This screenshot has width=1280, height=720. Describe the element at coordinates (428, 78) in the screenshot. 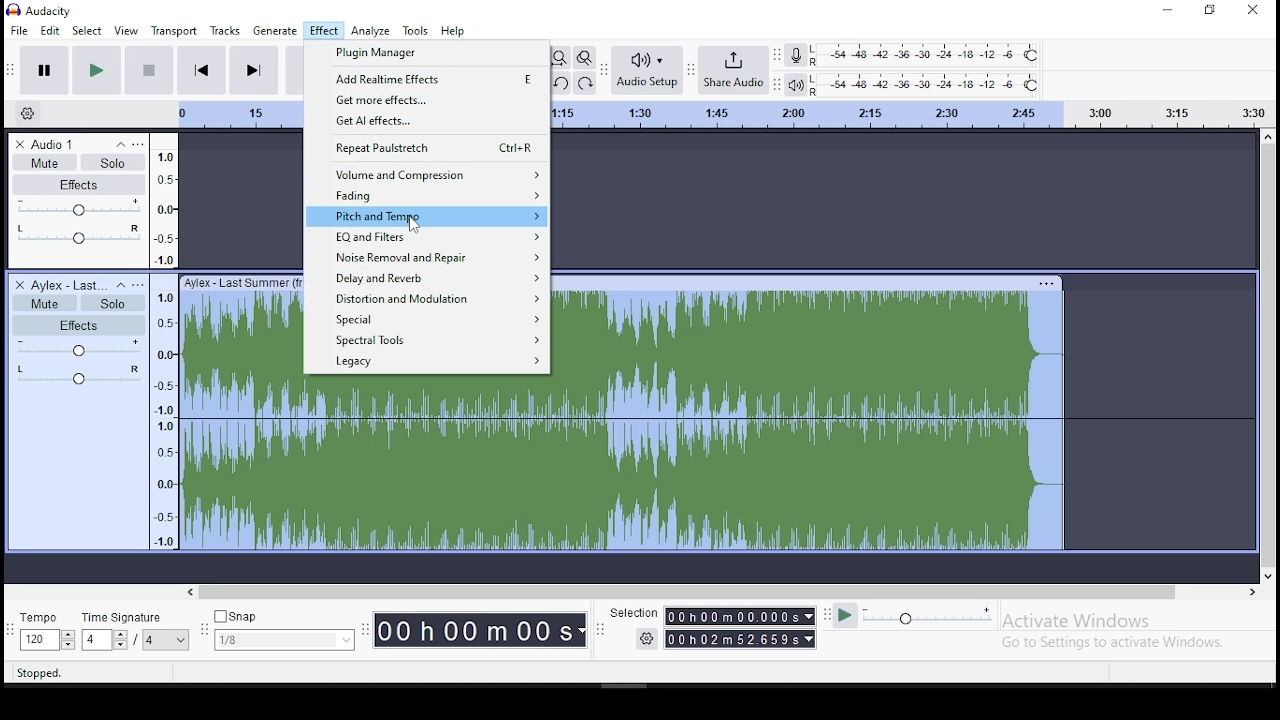

I see `add real time effects` at that location.